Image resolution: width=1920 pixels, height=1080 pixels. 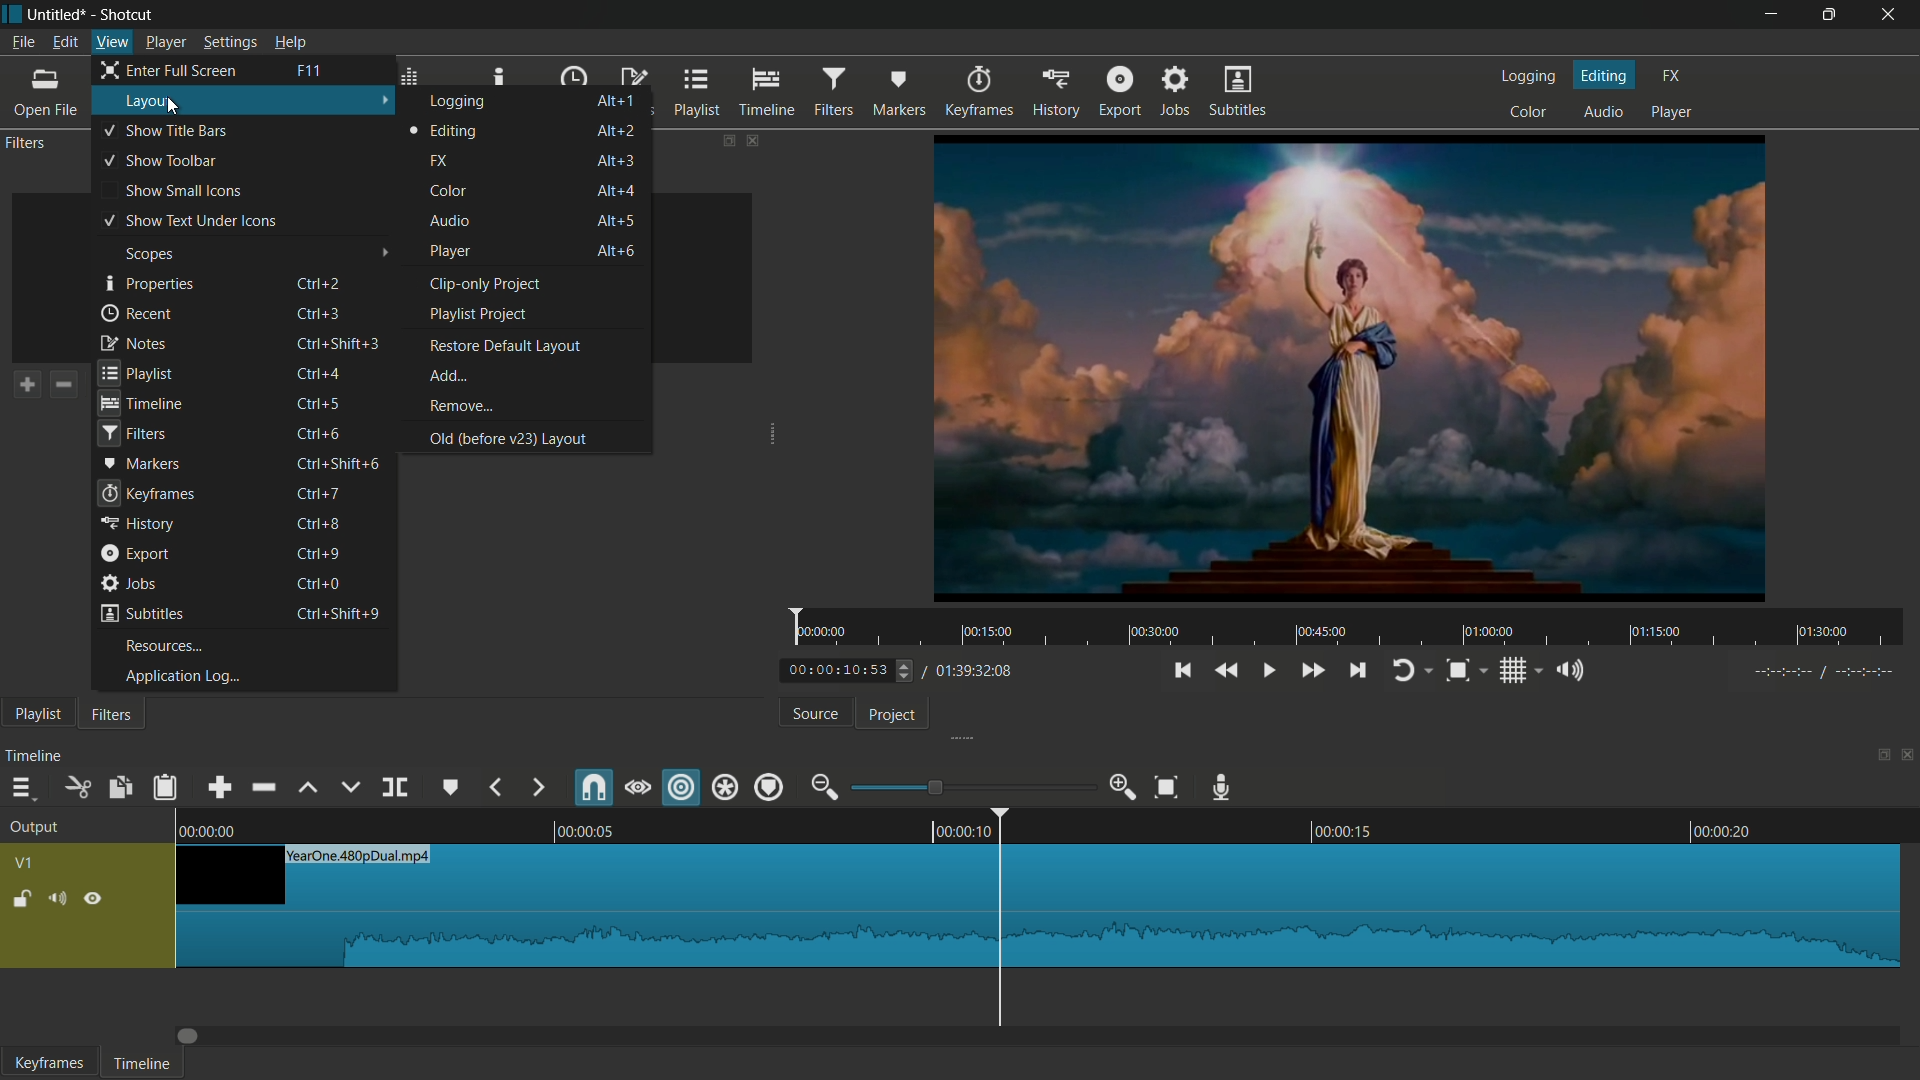 I want to click on add remove, so click(x=450, y=376).